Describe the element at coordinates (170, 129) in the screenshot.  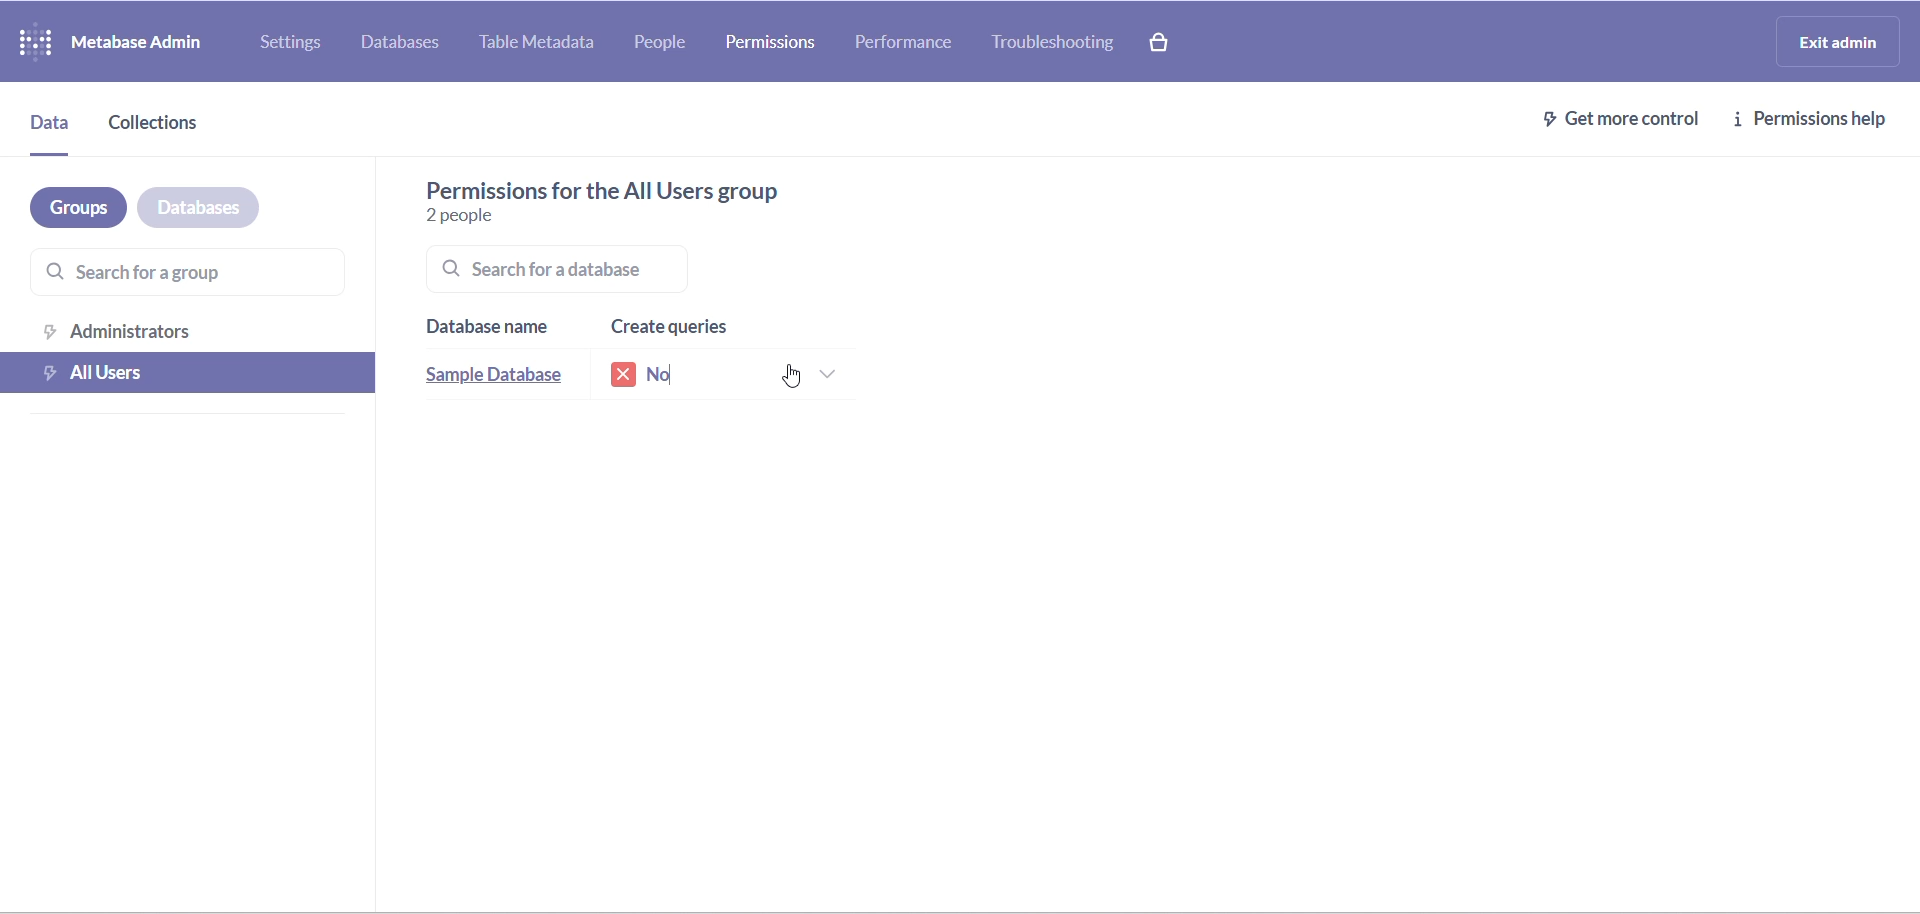
I see `collections` at that location.